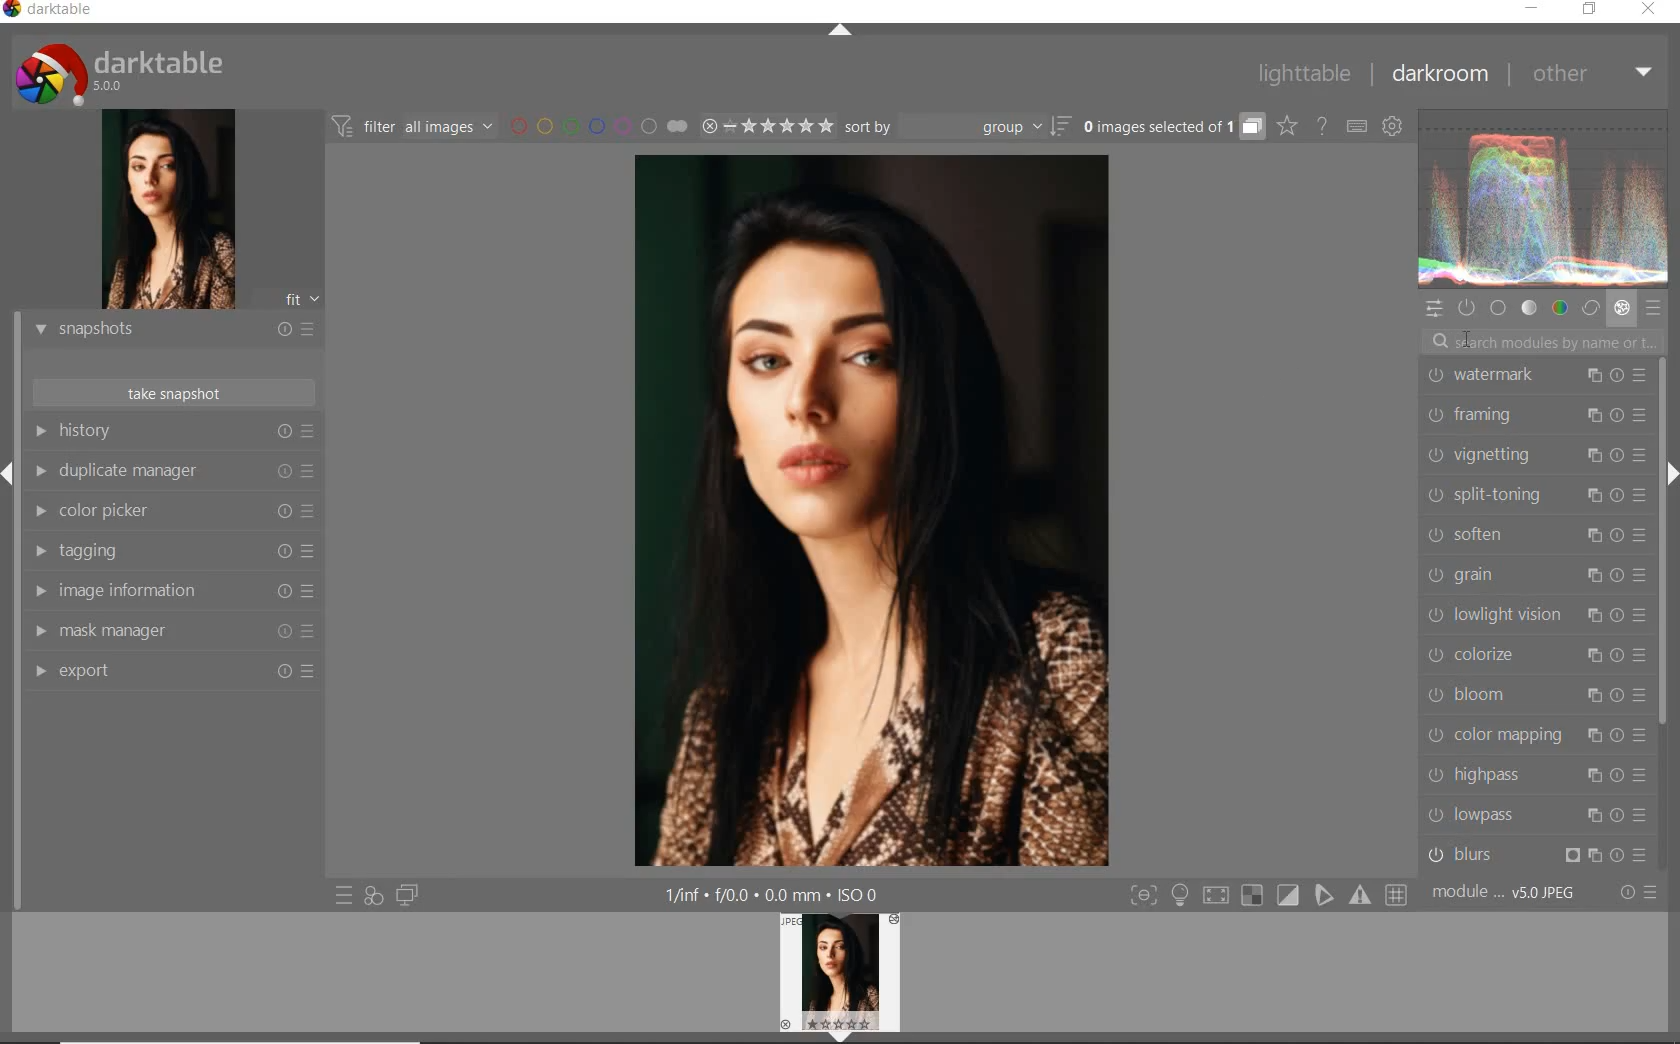  What do you see at coordinates (1663, 541) in the screenshot?
I see `scrollbar` at bounding box center [1663, 541].